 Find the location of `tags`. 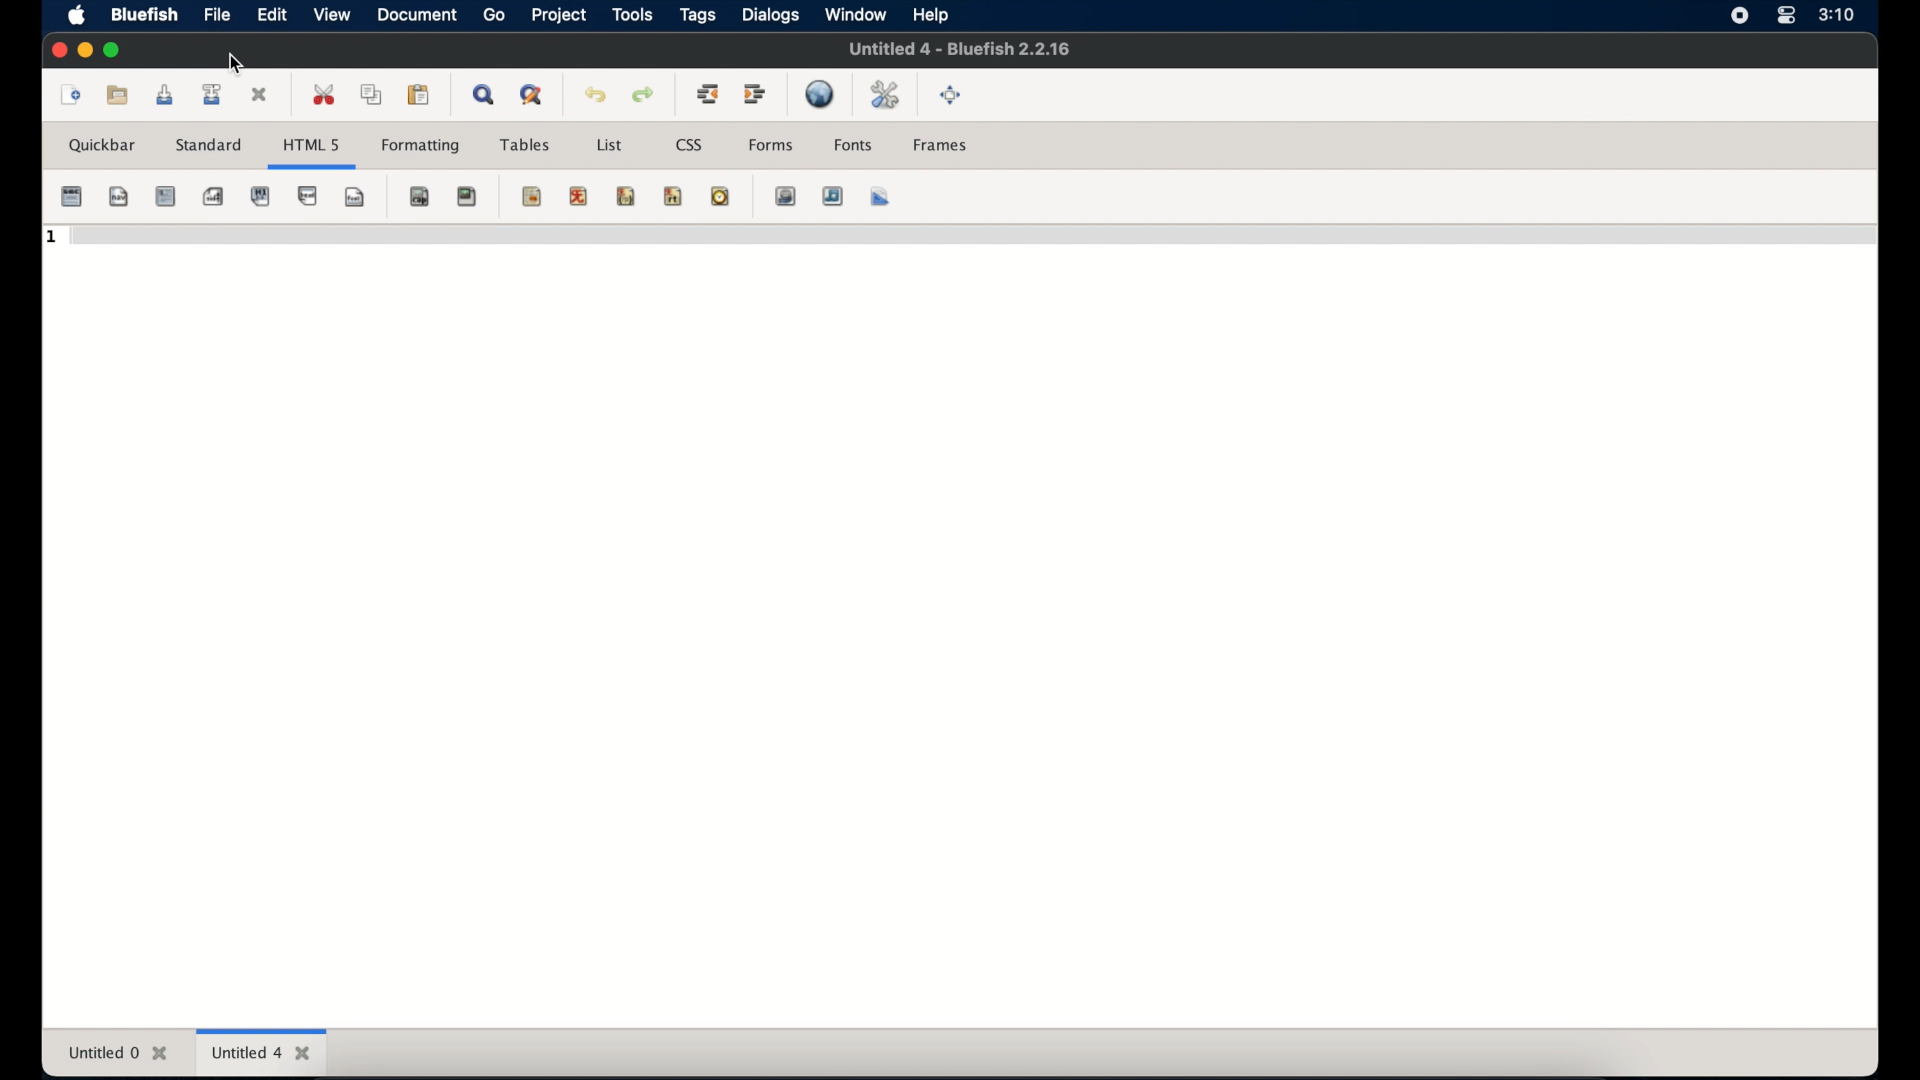

tags is located at coordinates (699, 16).